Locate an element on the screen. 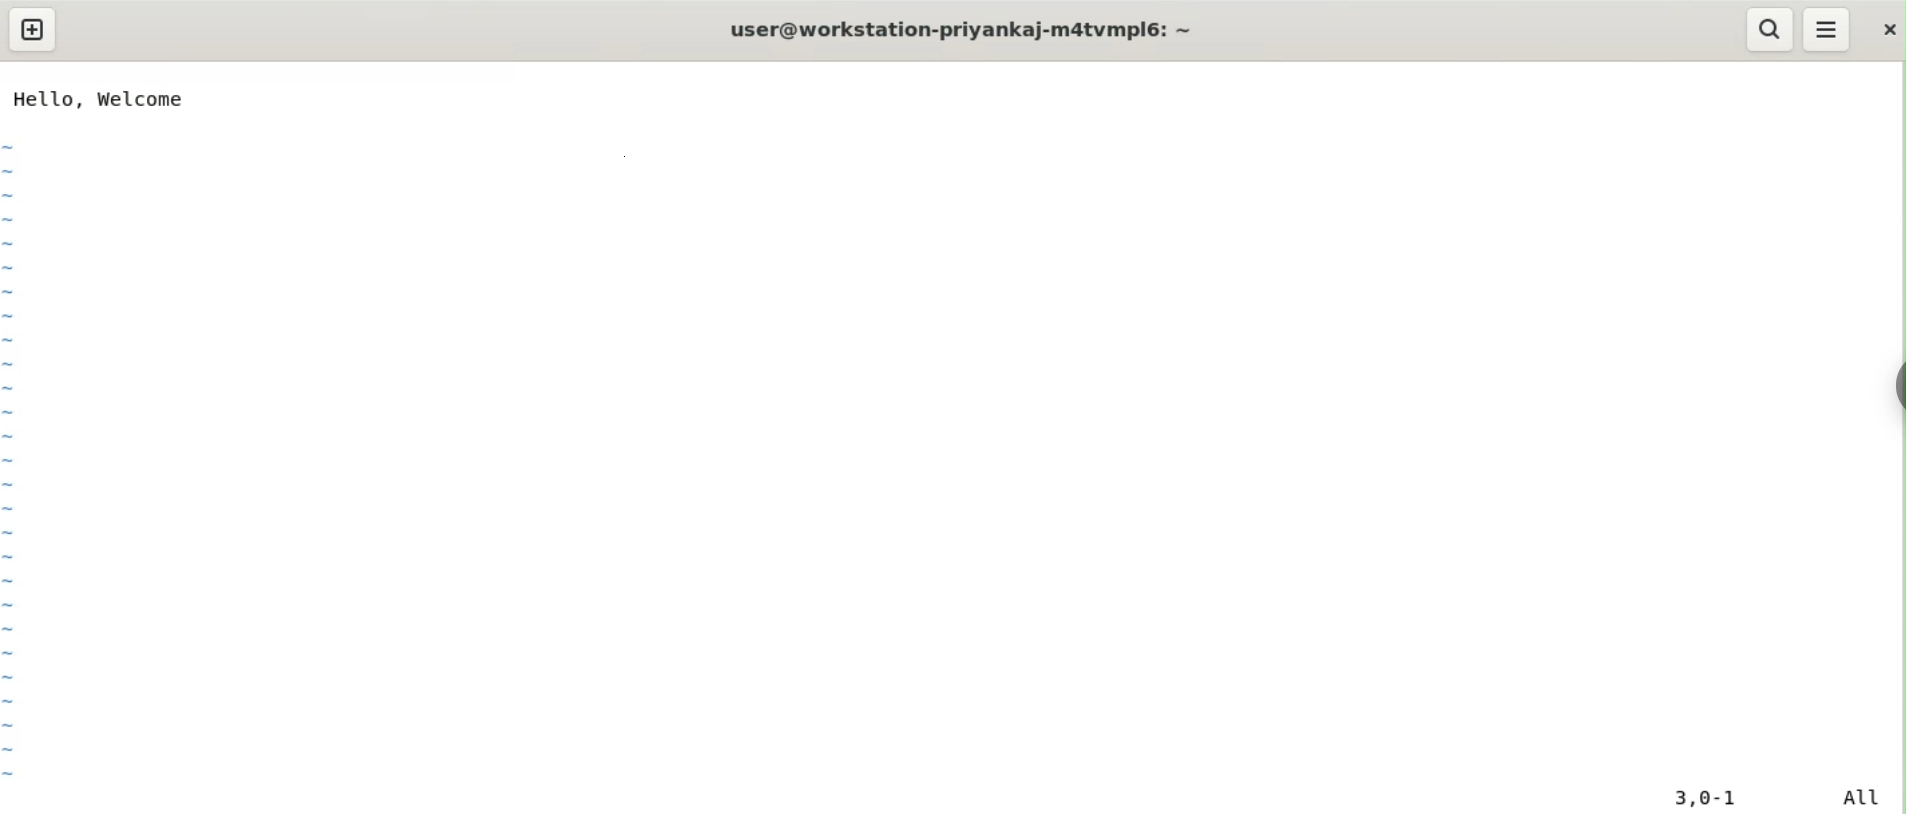 The image size is (1906, 814). 3,0-1 is located at coordinates (1715, 799).